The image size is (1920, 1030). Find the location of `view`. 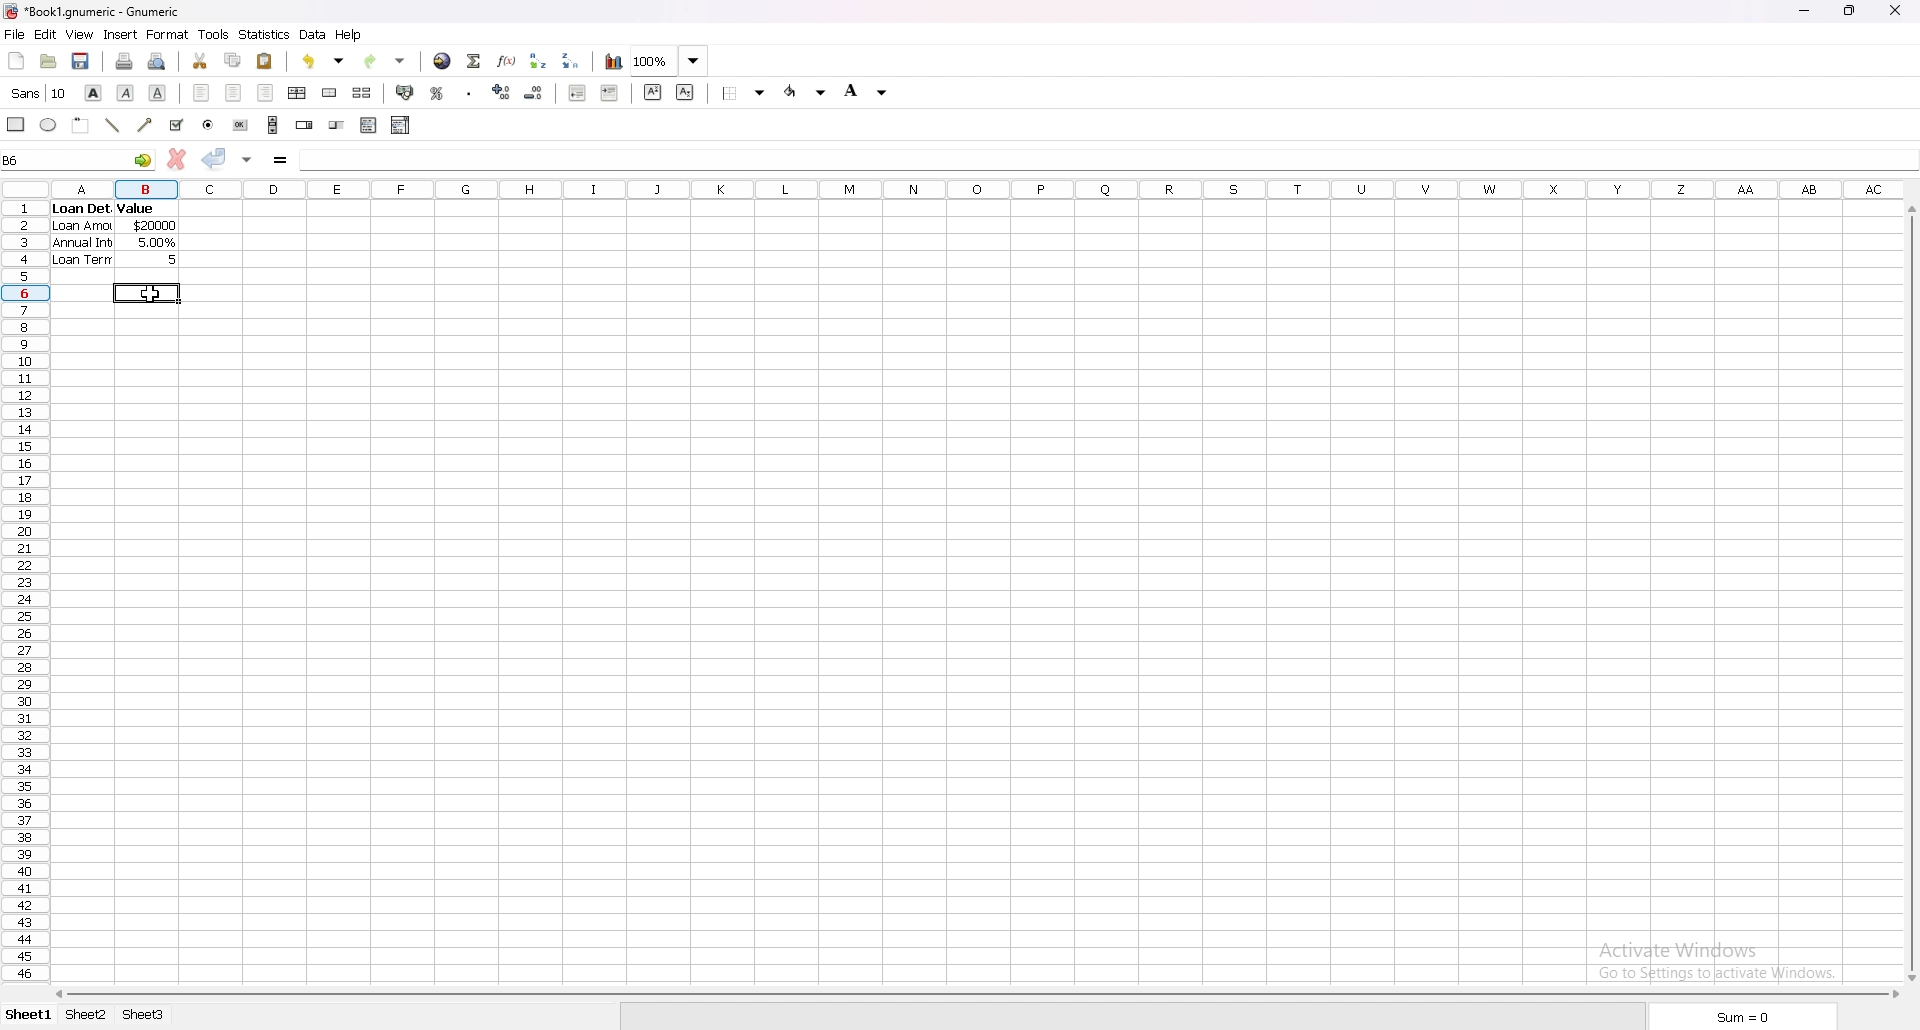

view is located at coordinates (81, 34).